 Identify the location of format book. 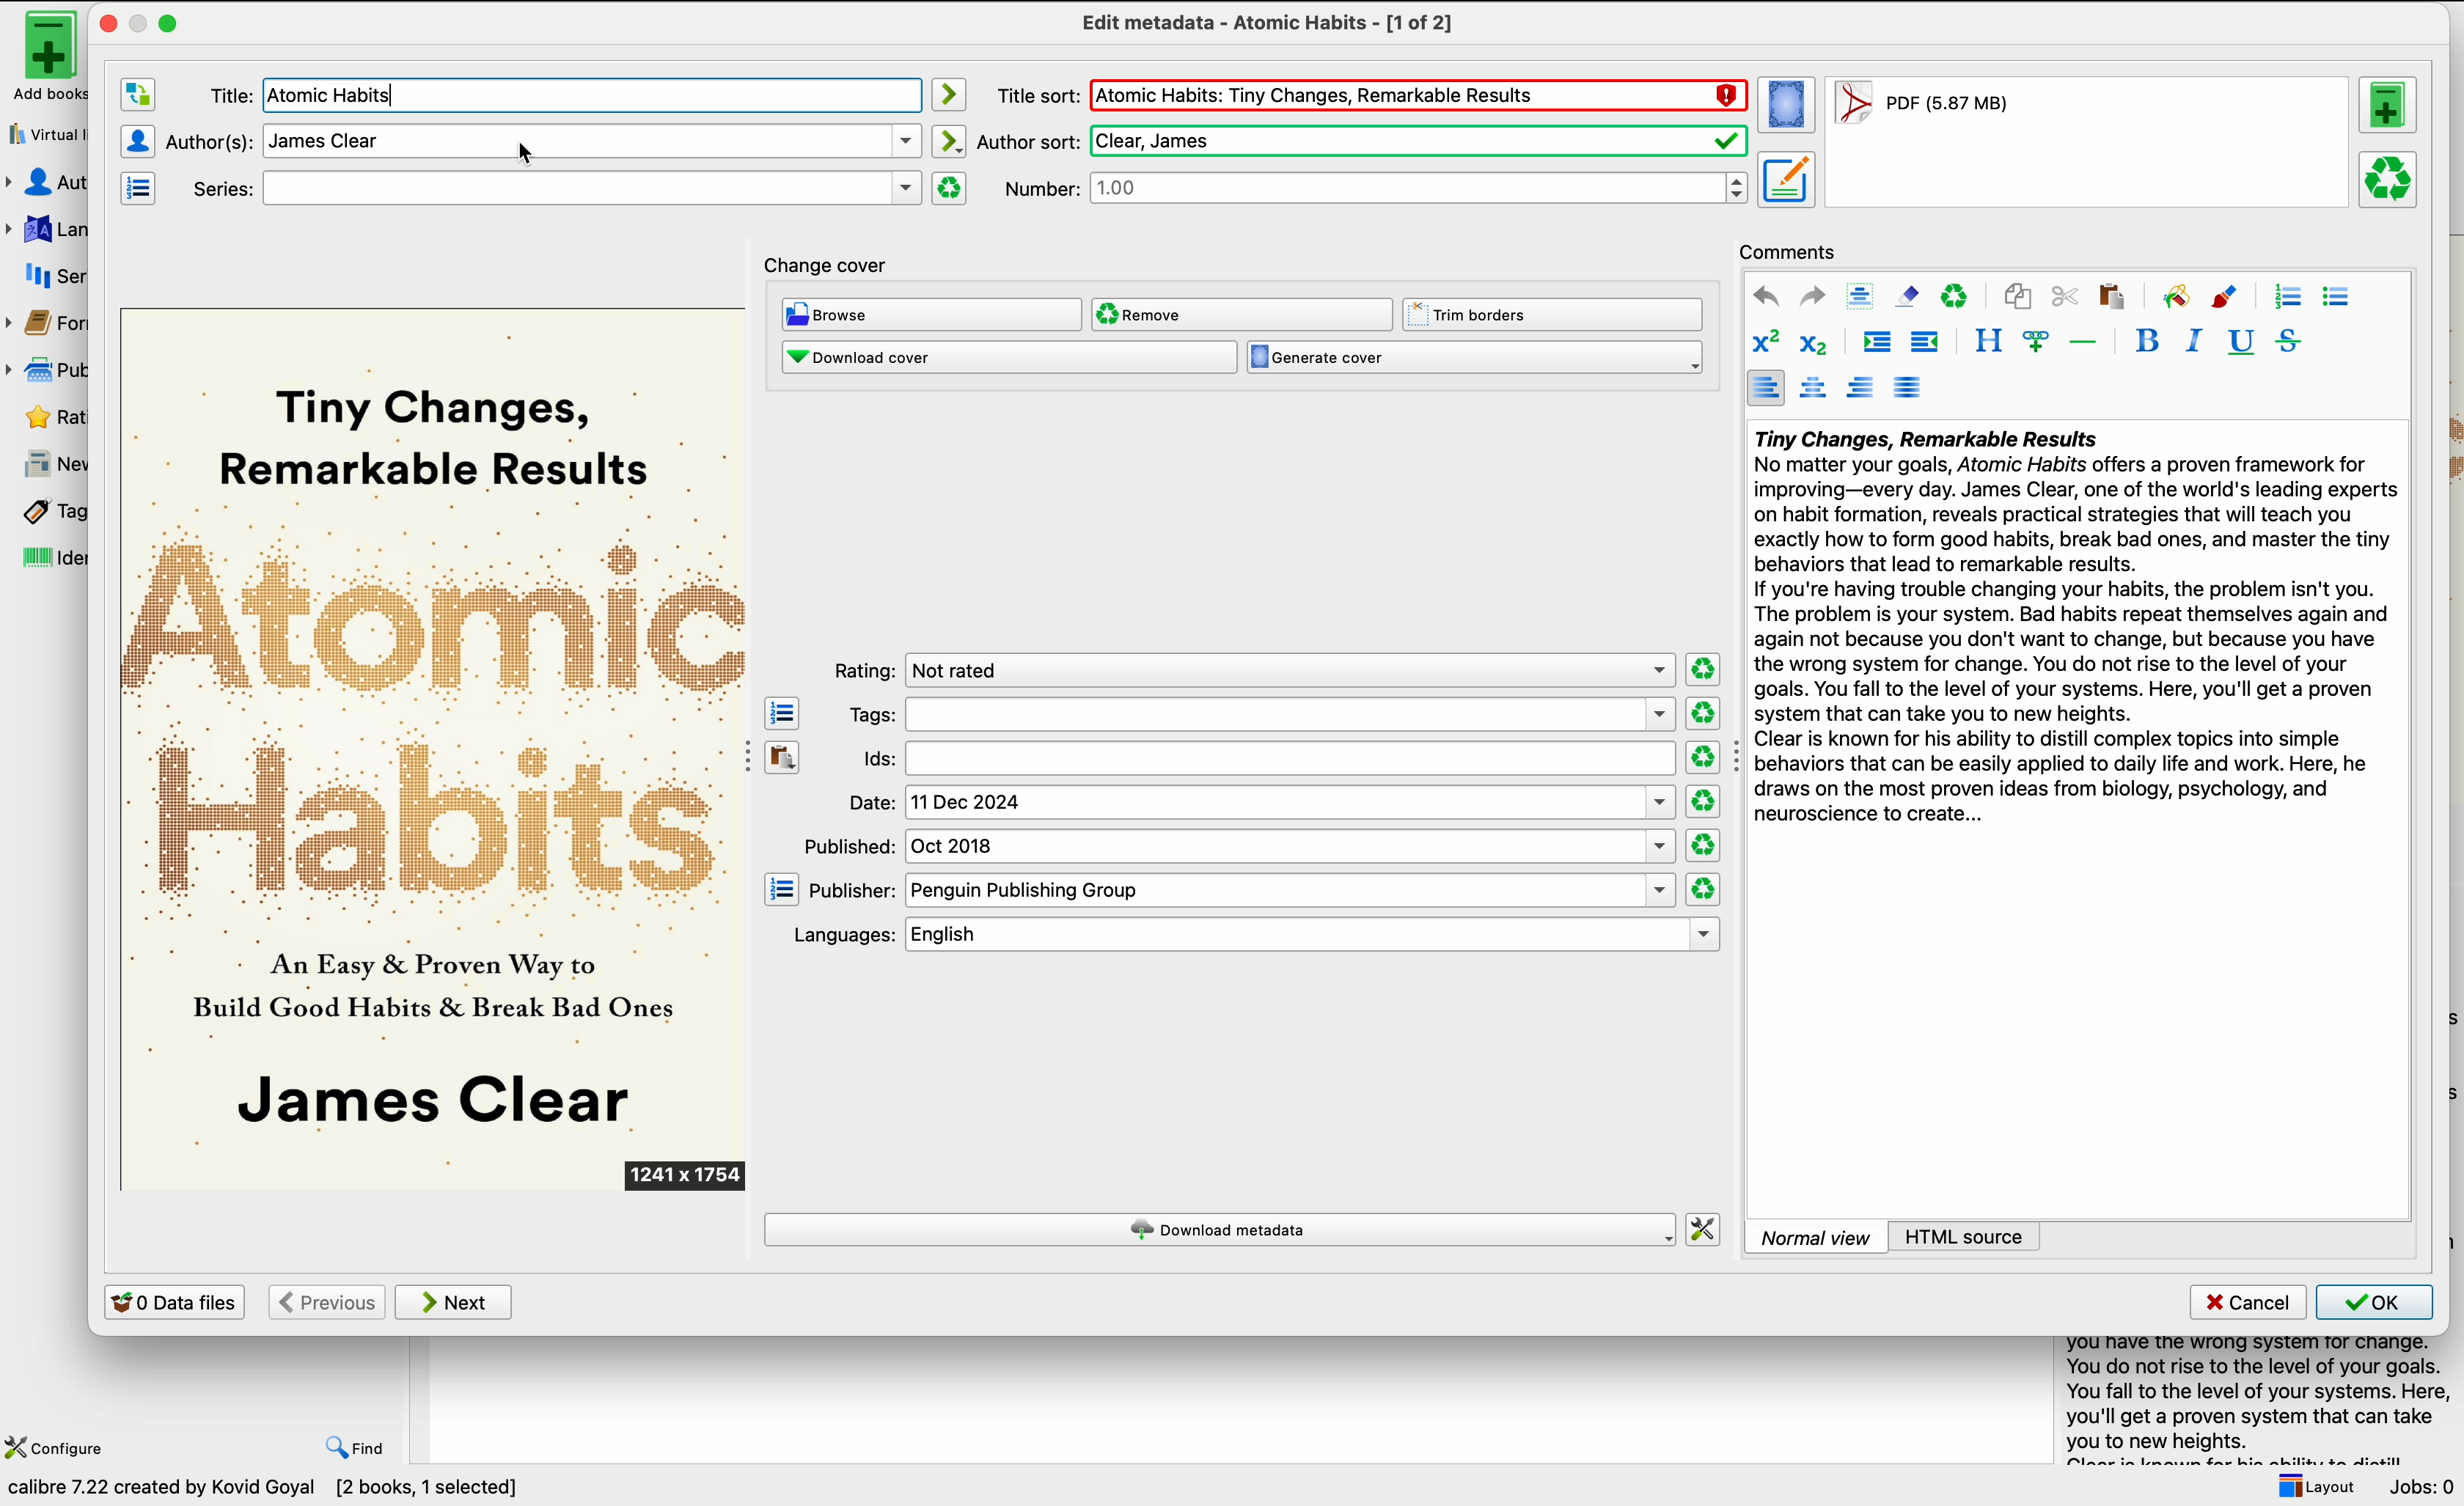
(1920, 108).